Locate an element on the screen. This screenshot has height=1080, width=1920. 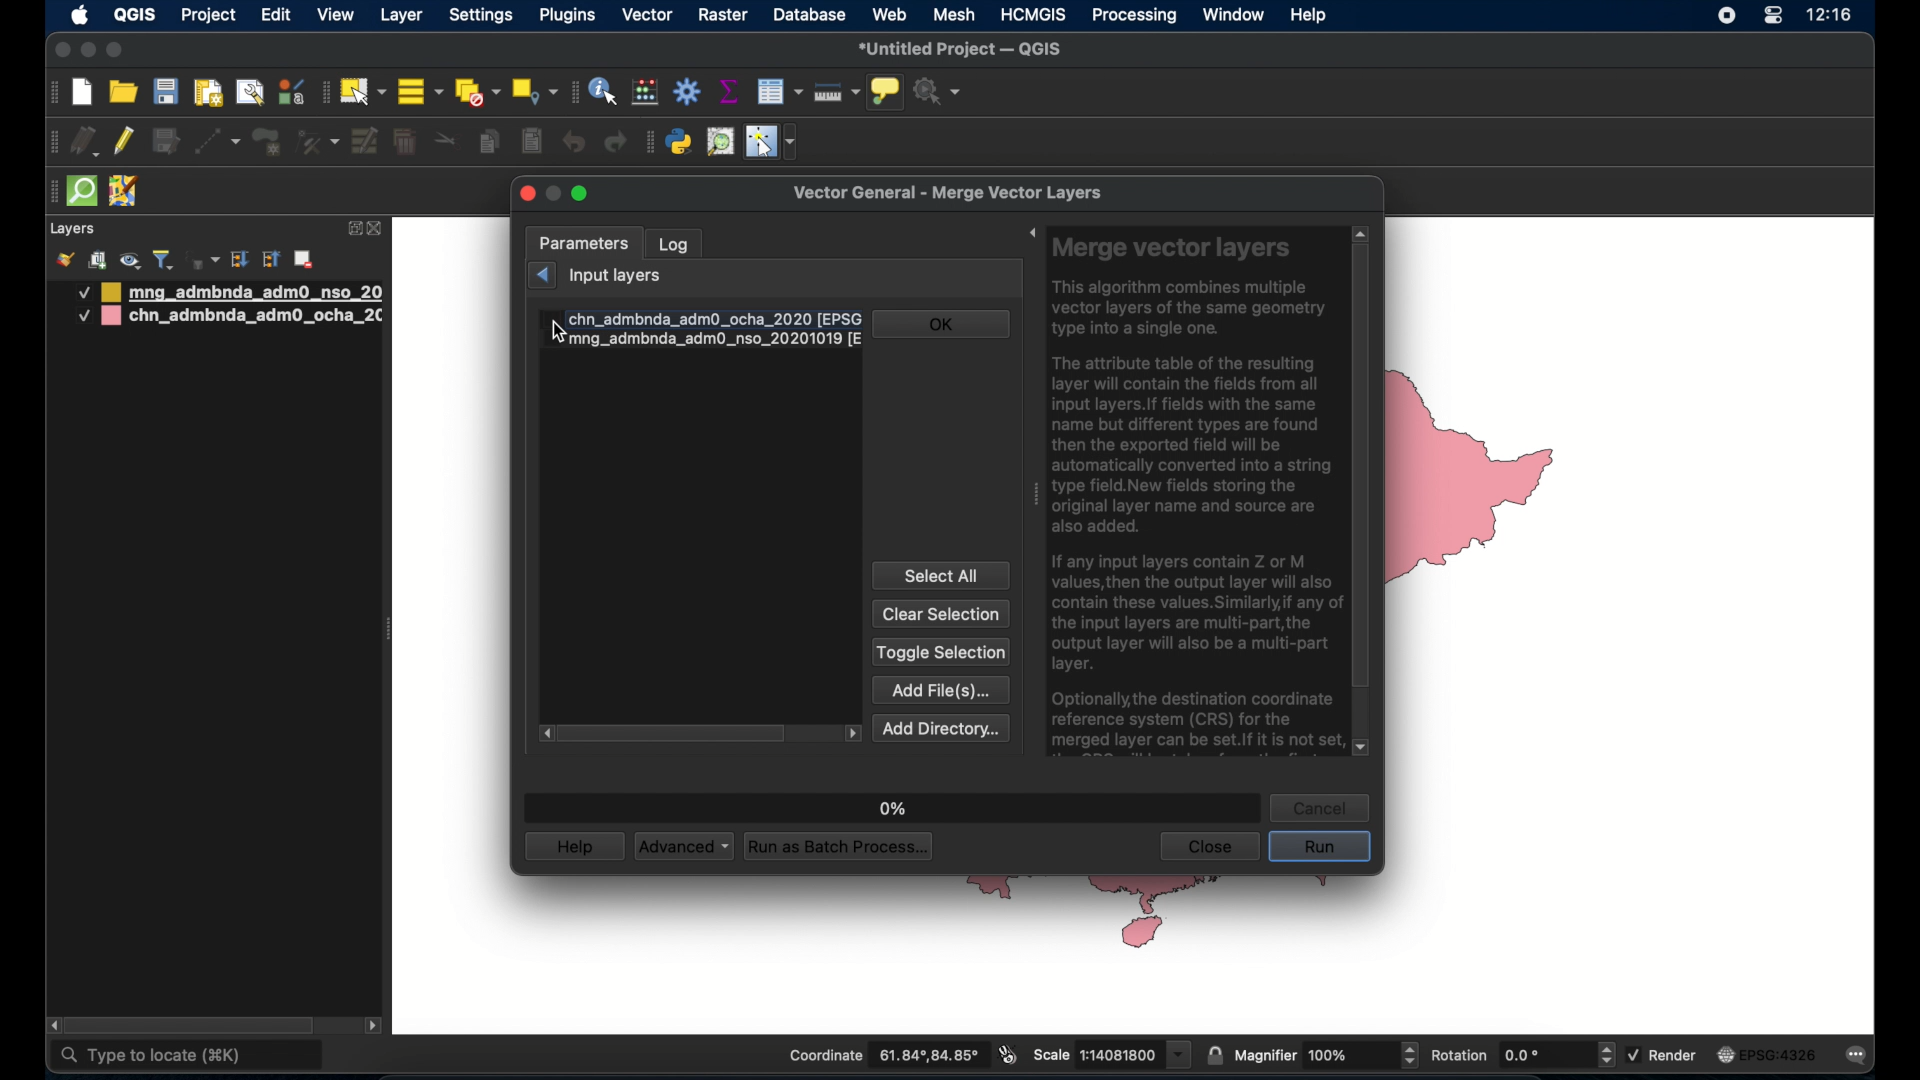
measure line is located at coordinates (836, 93).